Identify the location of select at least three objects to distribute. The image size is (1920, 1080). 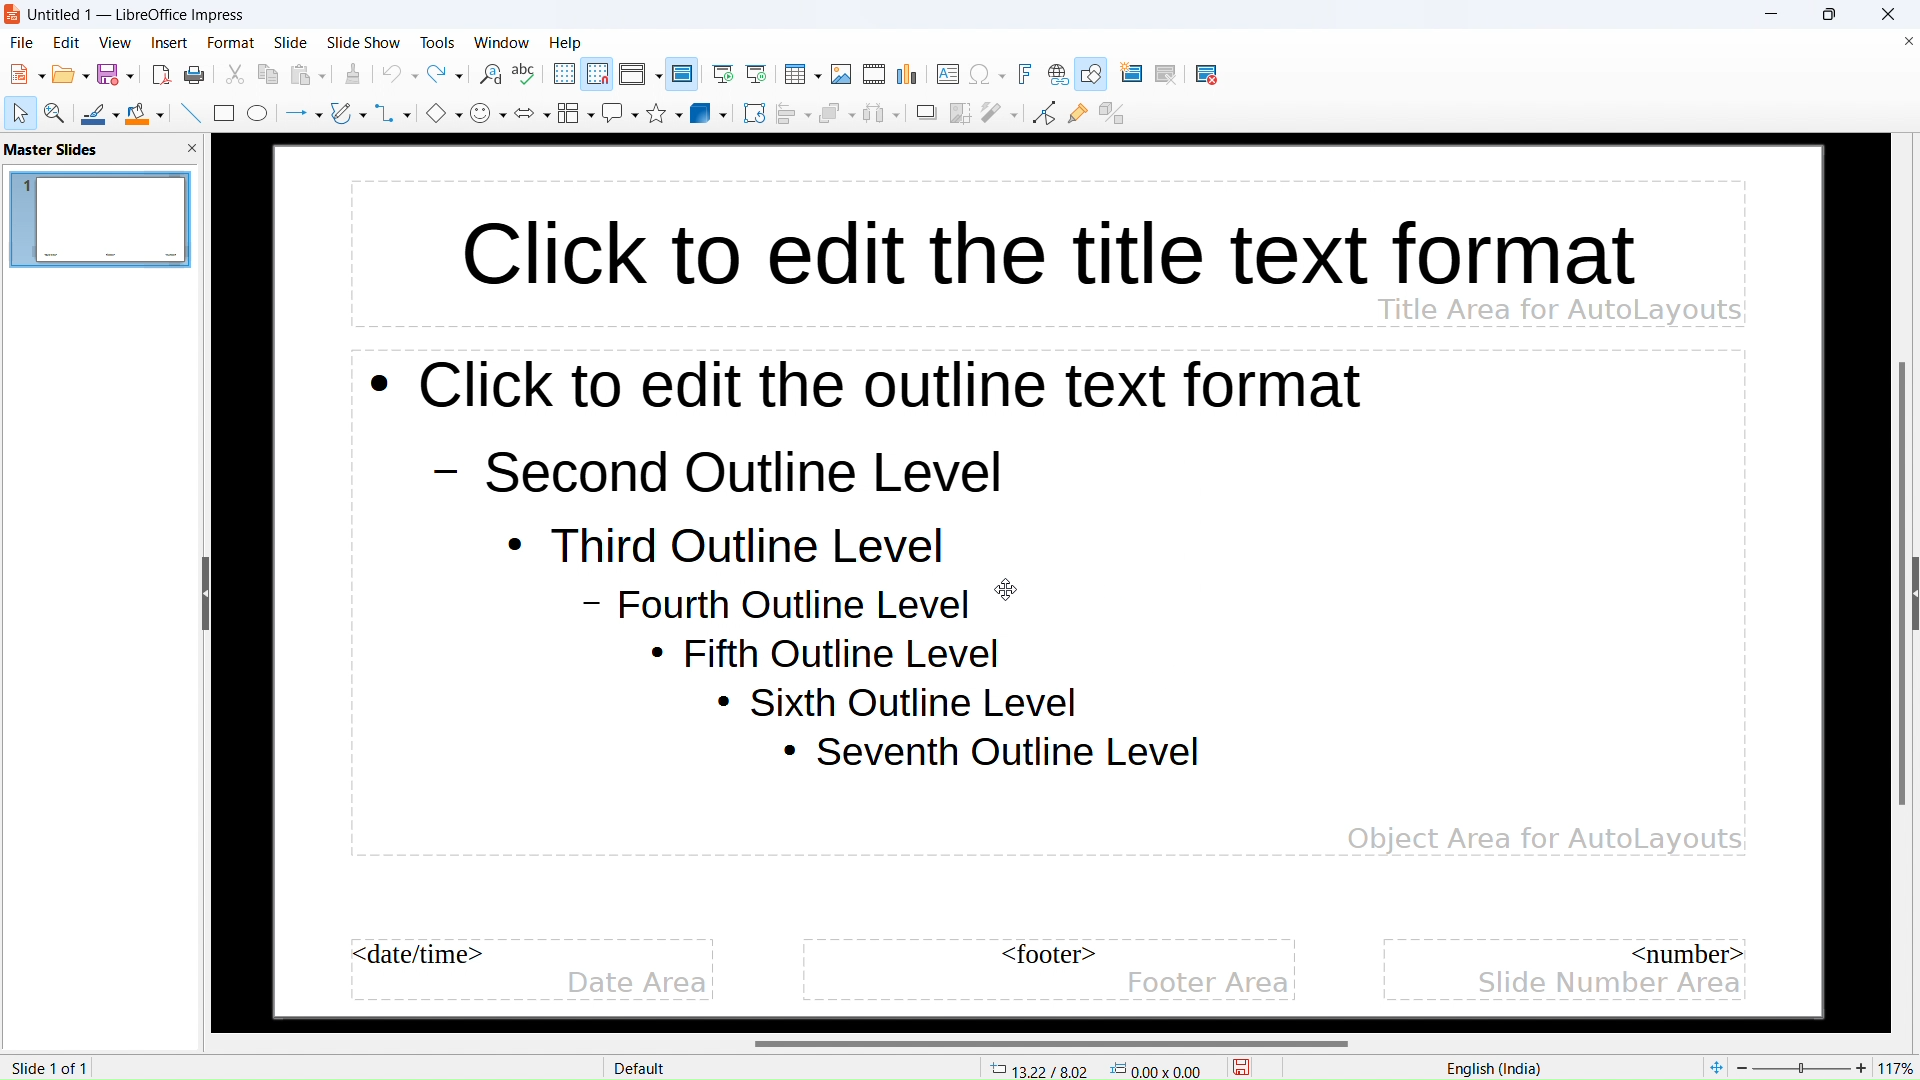
(882, 114).